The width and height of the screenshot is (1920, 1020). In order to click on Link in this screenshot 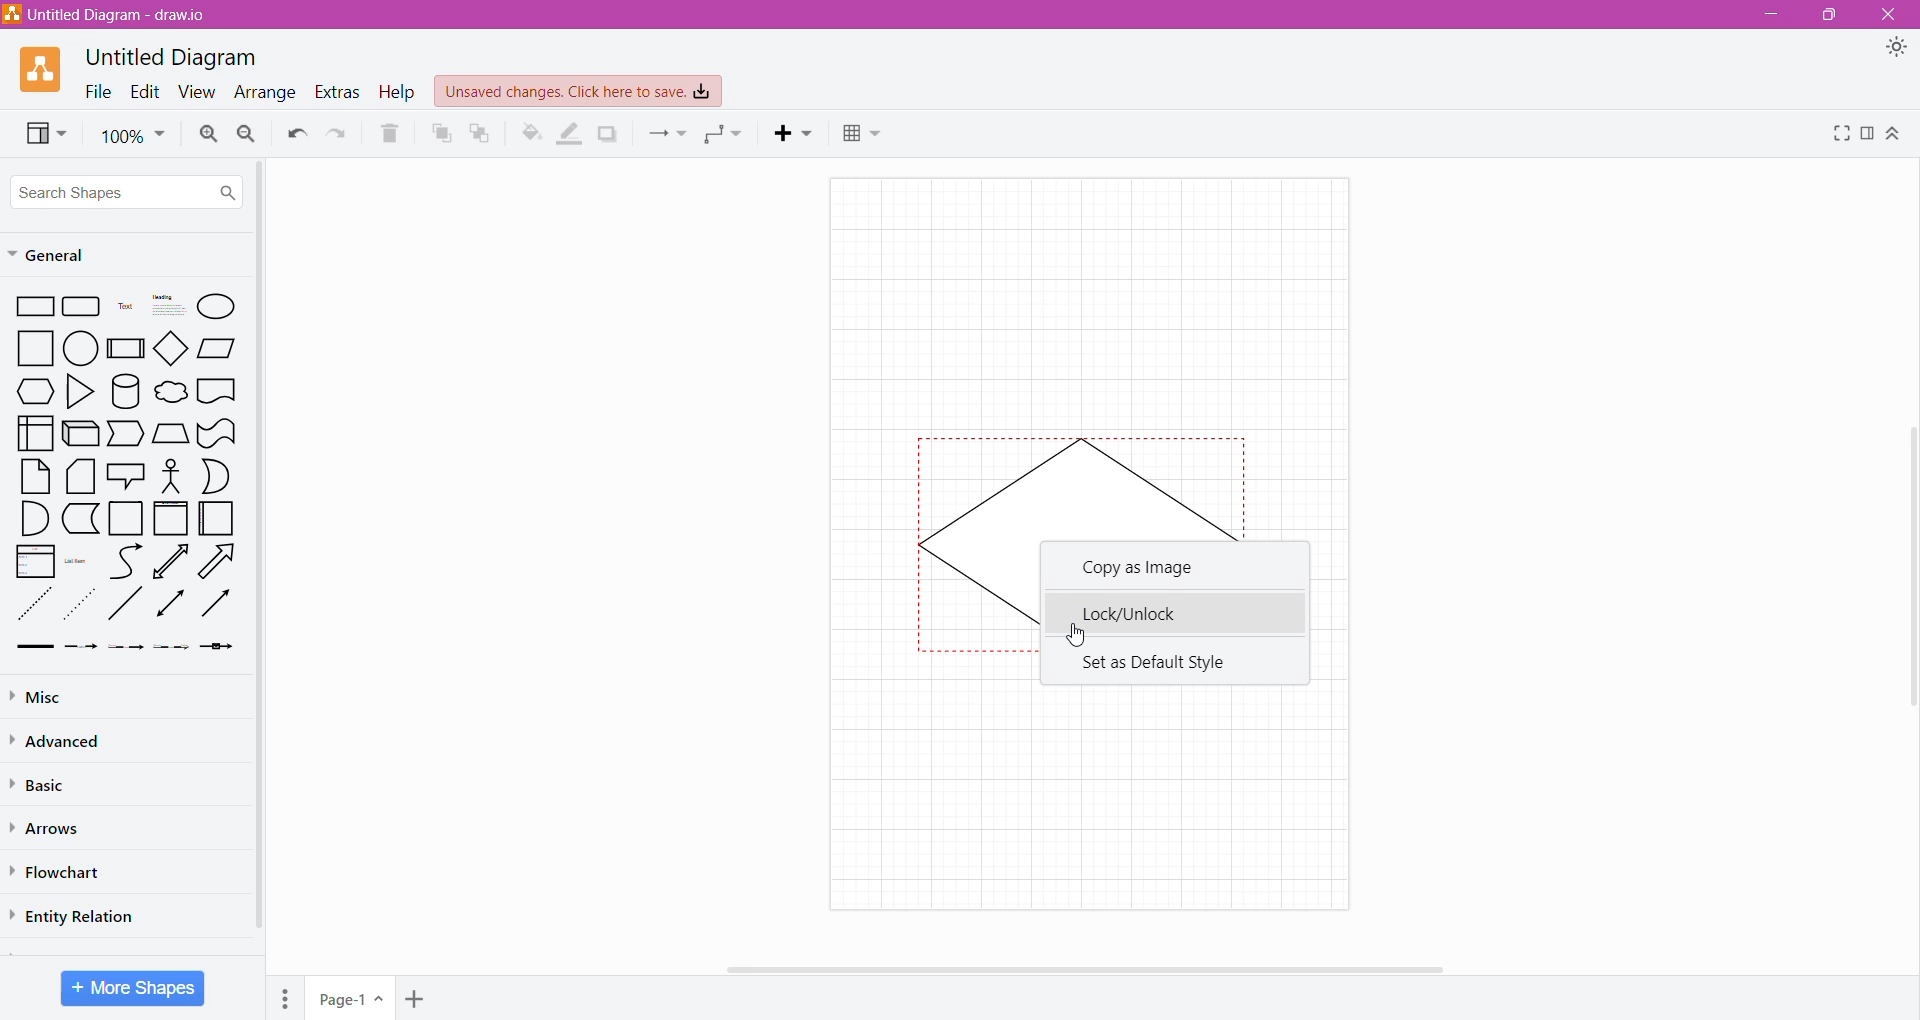, I will do `click(34, 648)`.